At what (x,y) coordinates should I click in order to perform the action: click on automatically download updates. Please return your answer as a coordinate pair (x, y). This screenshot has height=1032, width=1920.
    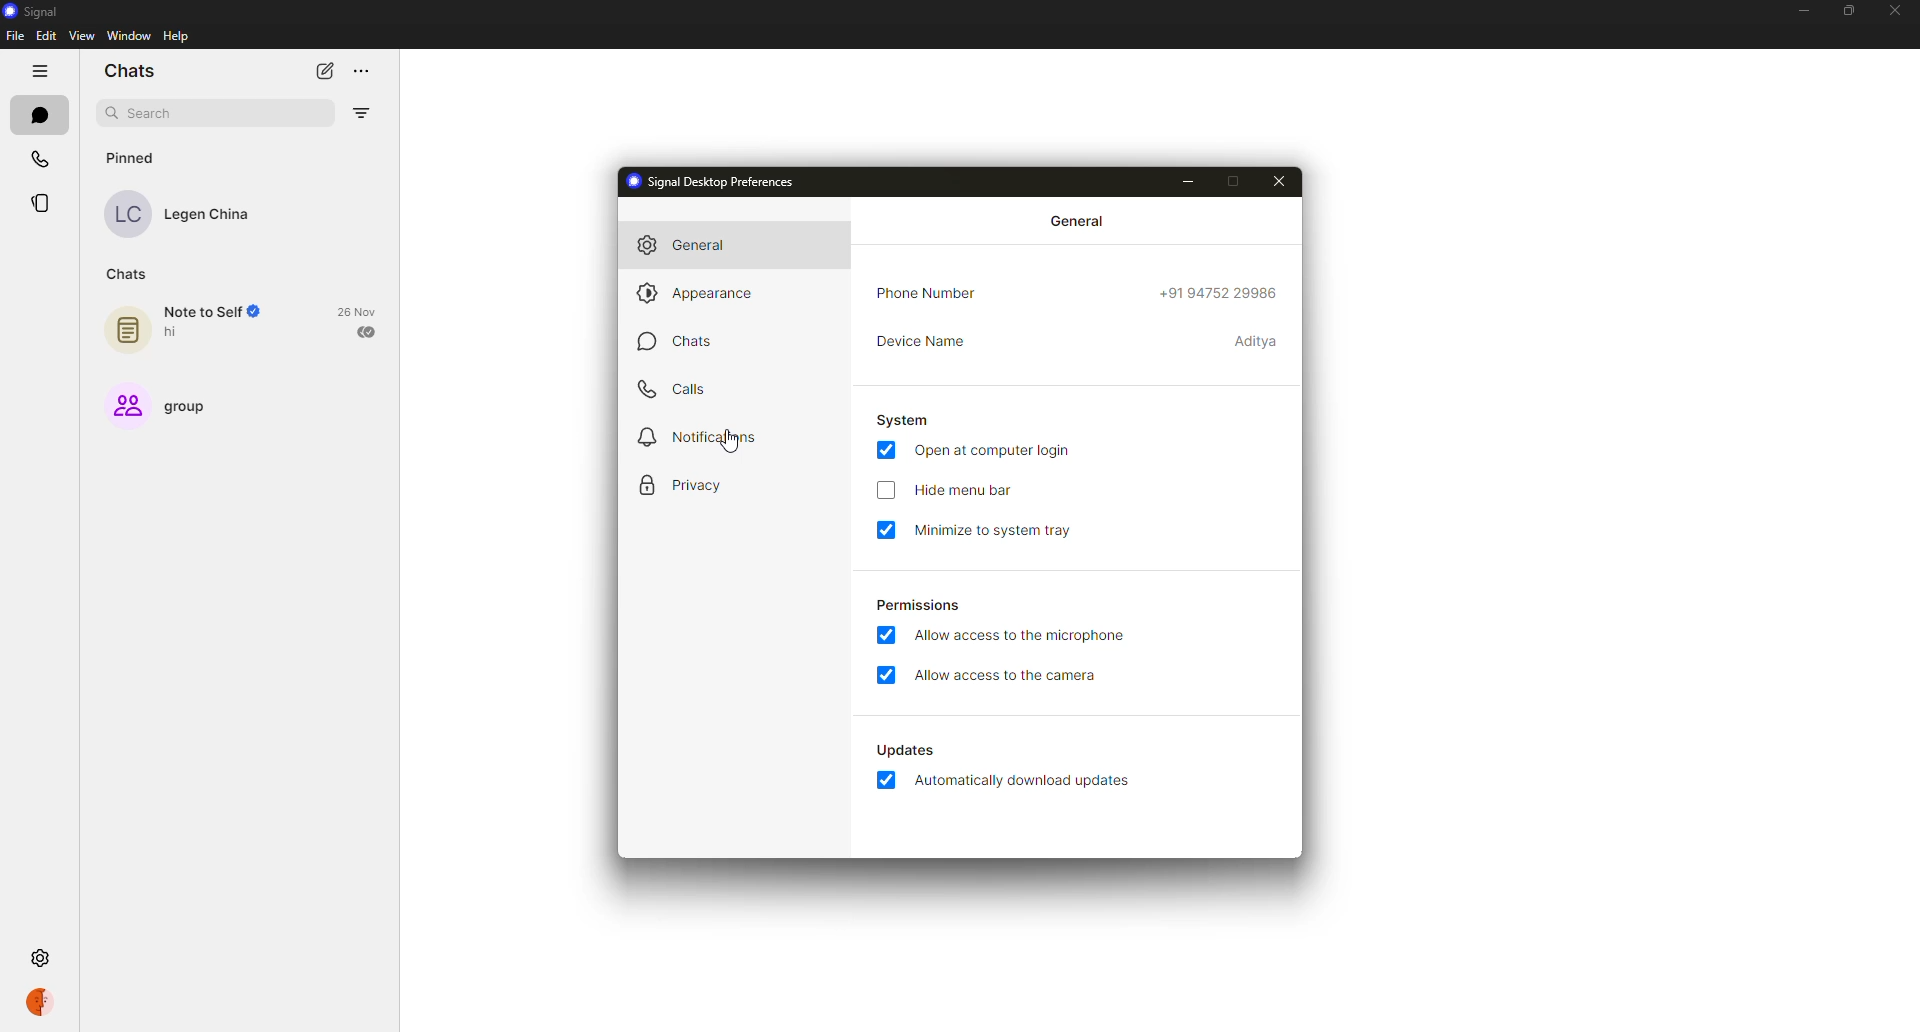
    Looking at the image, I should click on (908, 750).